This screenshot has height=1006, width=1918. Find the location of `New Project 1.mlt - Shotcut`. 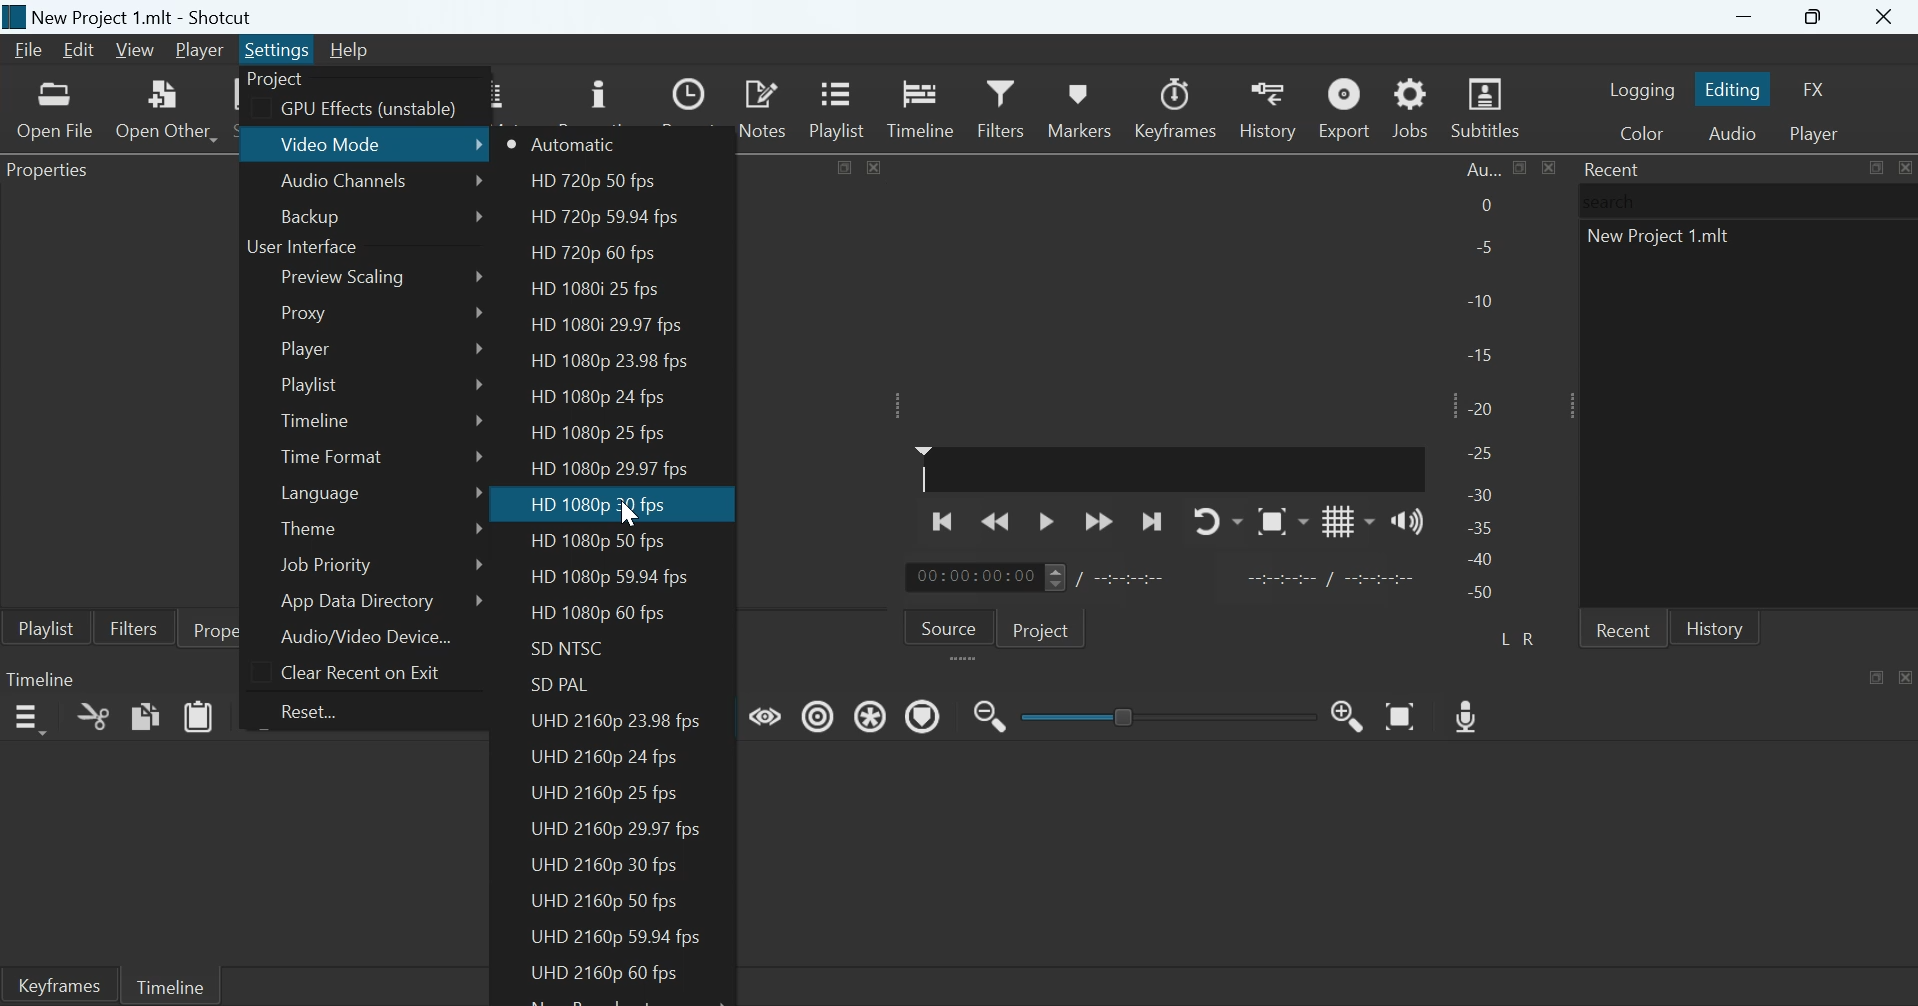

New Project 1.mlt - Shotcut is located at coordinates (145, 17).